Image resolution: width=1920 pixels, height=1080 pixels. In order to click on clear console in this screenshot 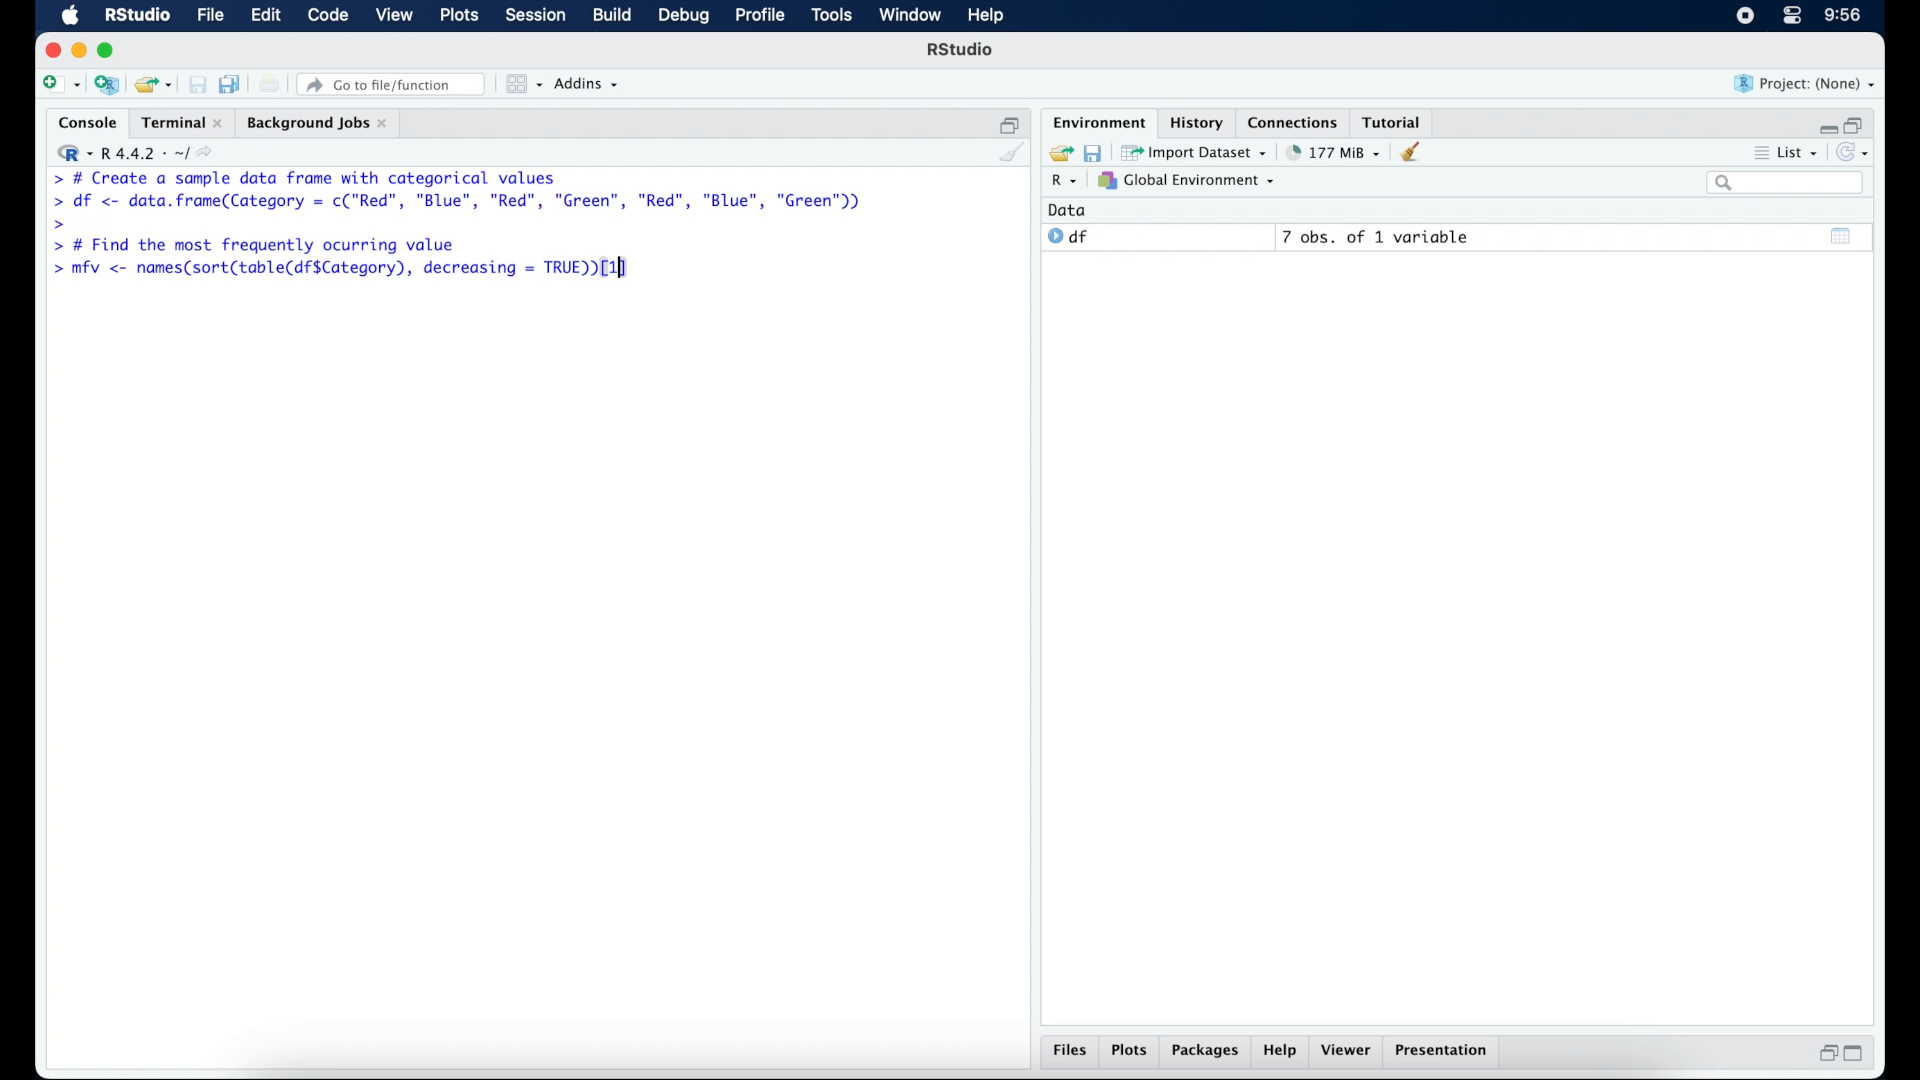, I will do `click(1013, 153)`.